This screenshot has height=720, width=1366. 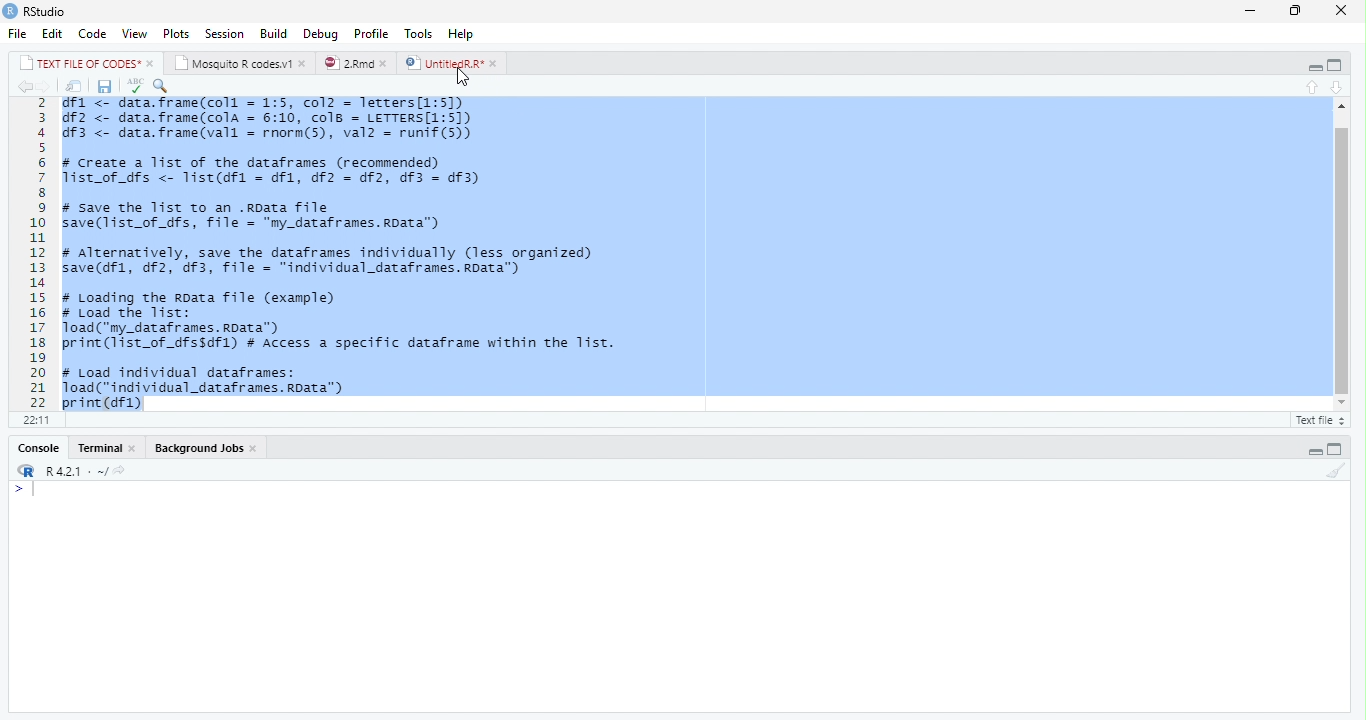 I want to click on Full Height, so click(x=1337, y=449).